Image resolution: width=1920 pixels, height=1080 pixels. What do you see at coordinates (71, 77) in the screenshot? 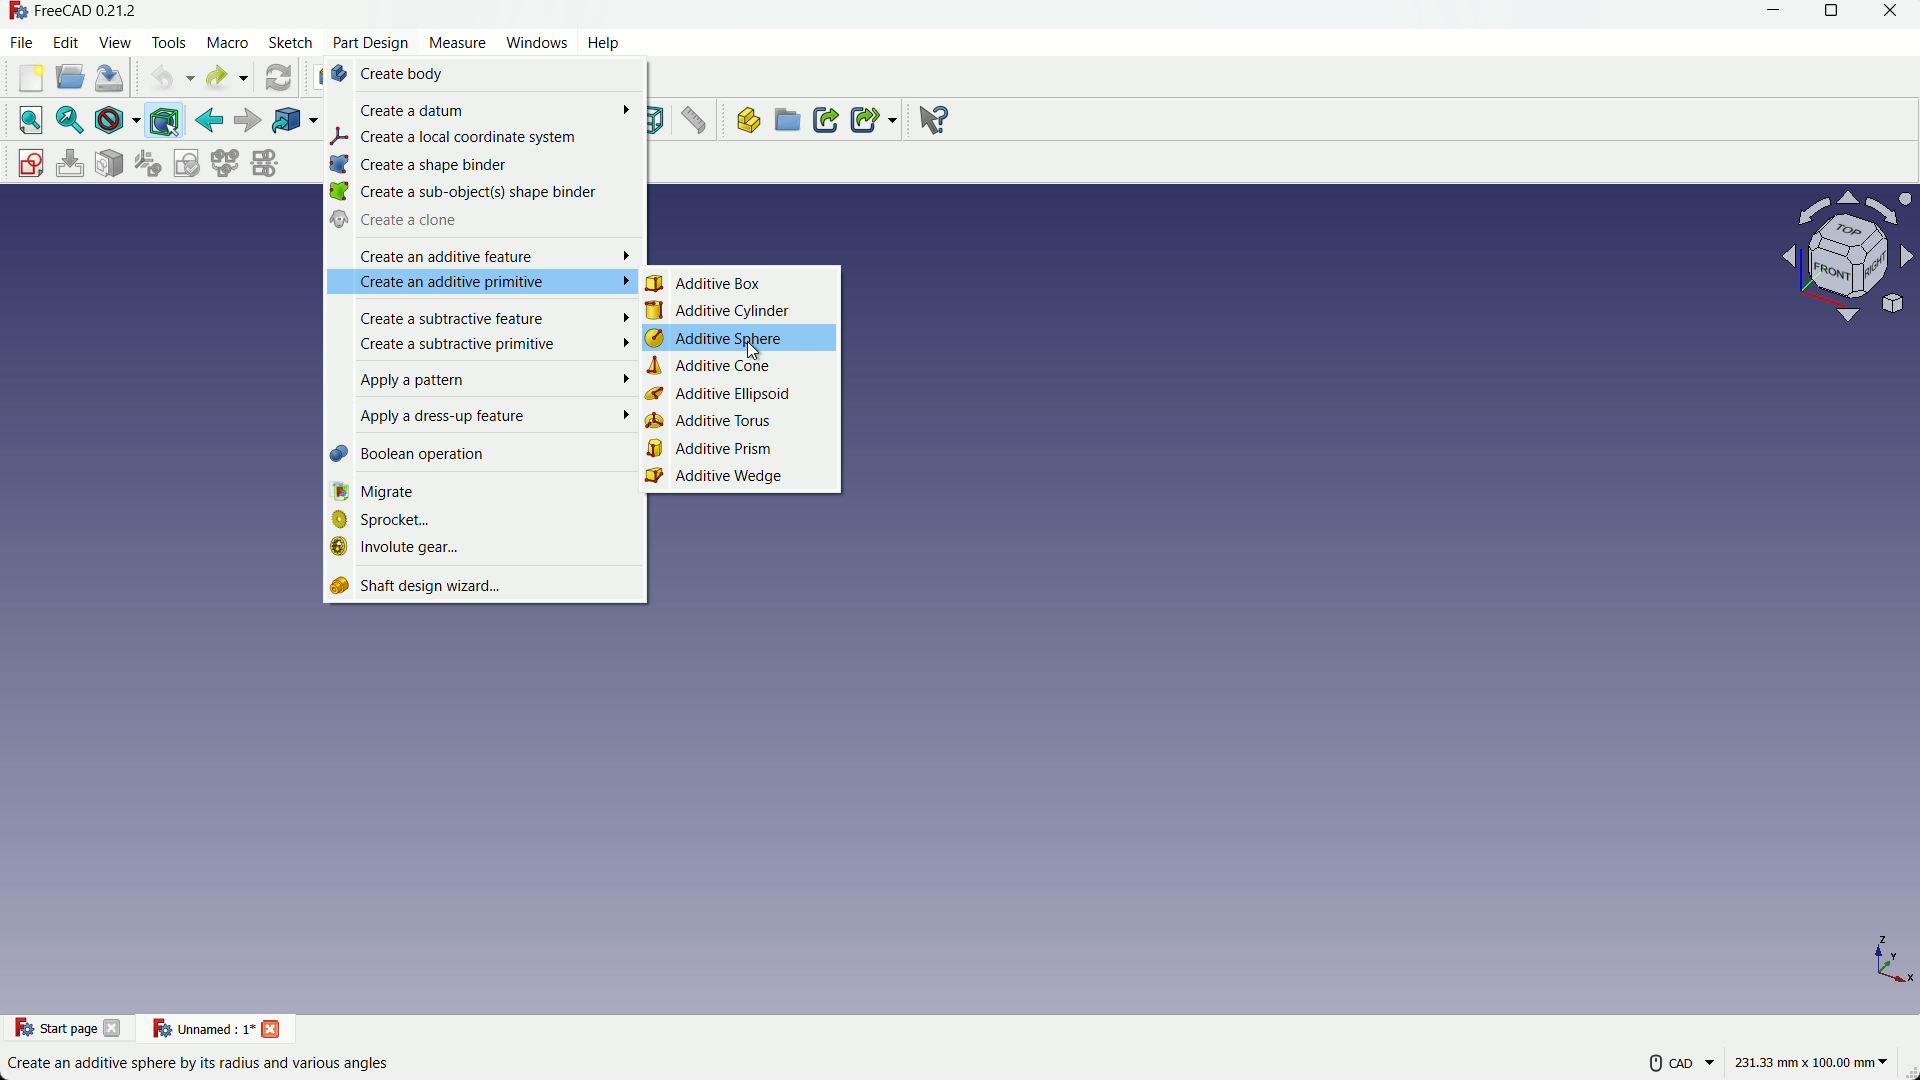
I see `open file` at bounding box center [71, 77].